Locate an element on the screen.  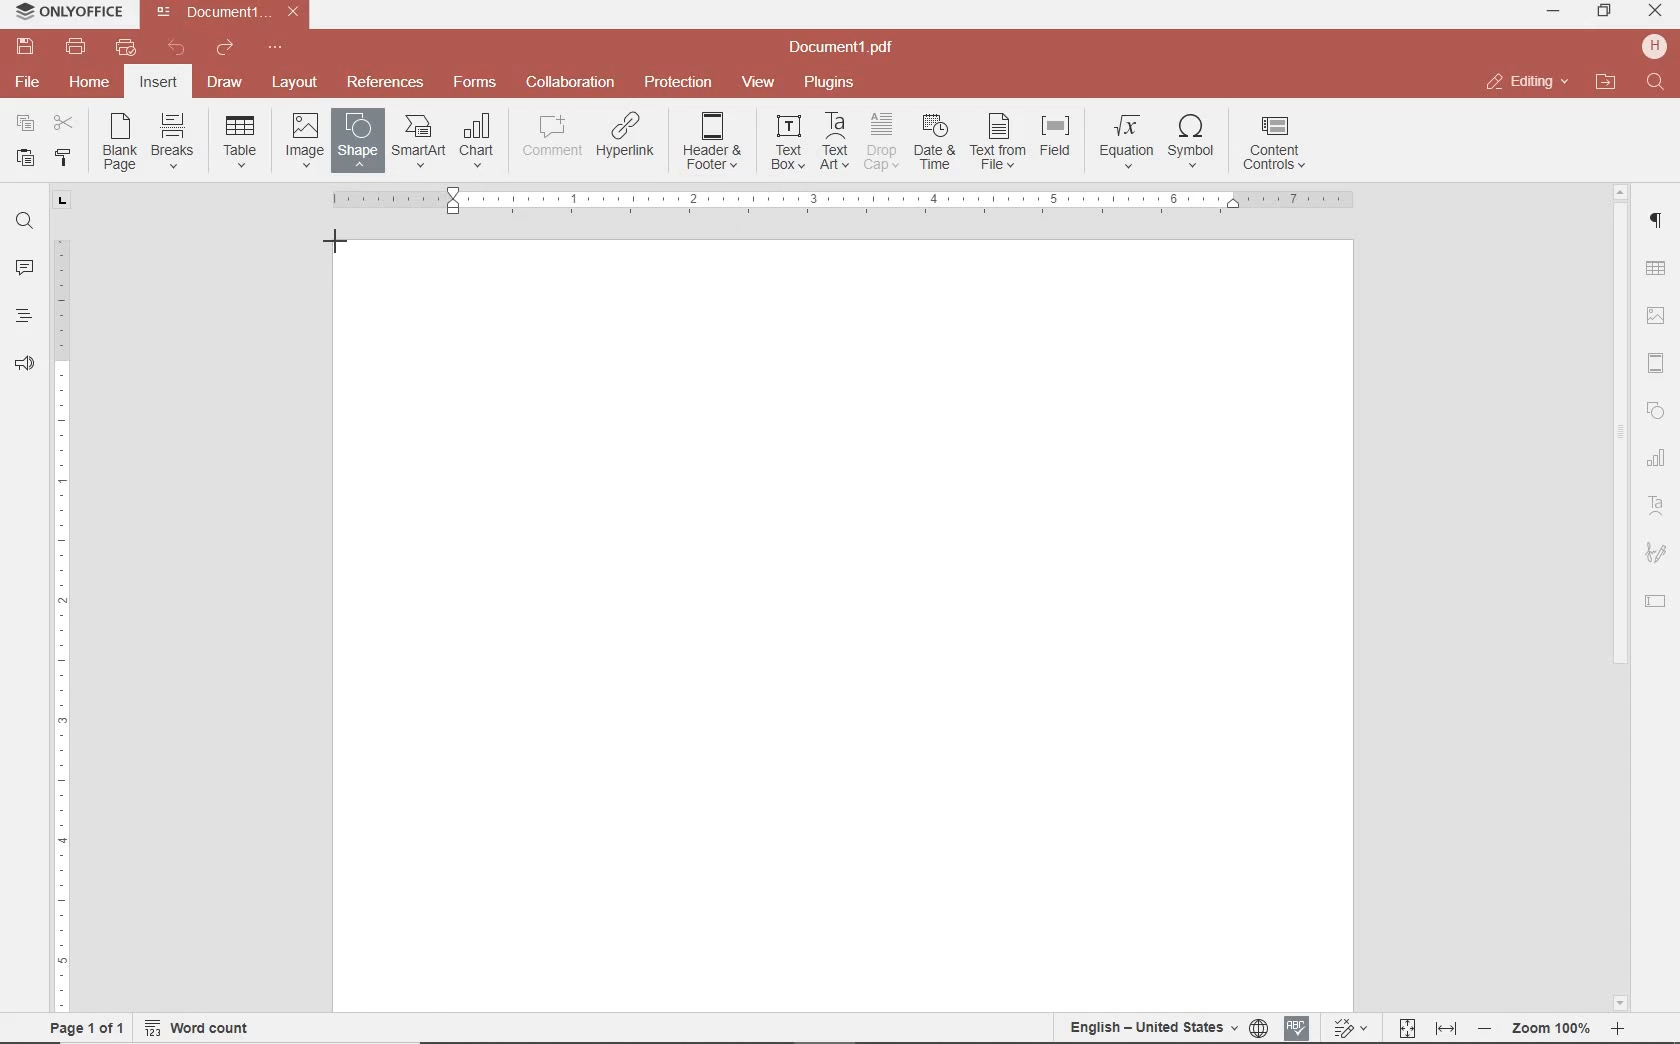
SIGNATURE is located at coordinates (1656, 554).